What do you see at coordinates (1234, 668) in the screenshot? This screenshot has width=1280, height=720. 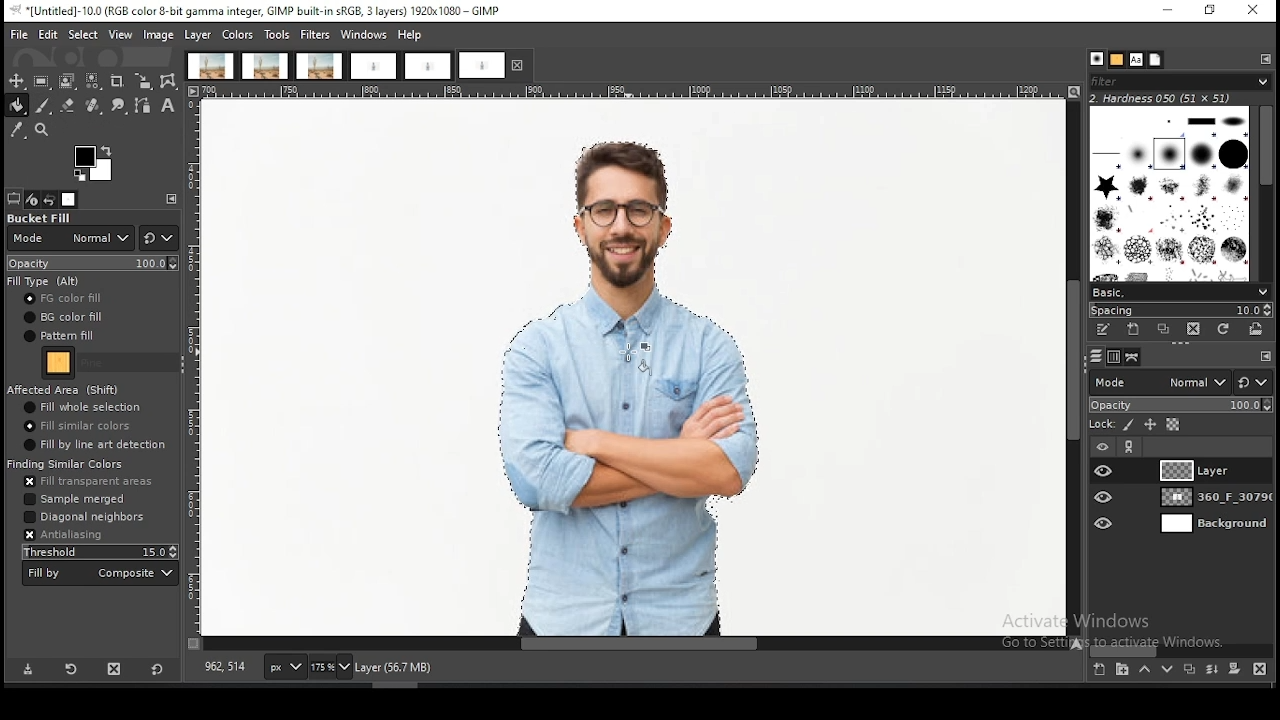 I see `add a mask` at bounding box center [1234, 668].